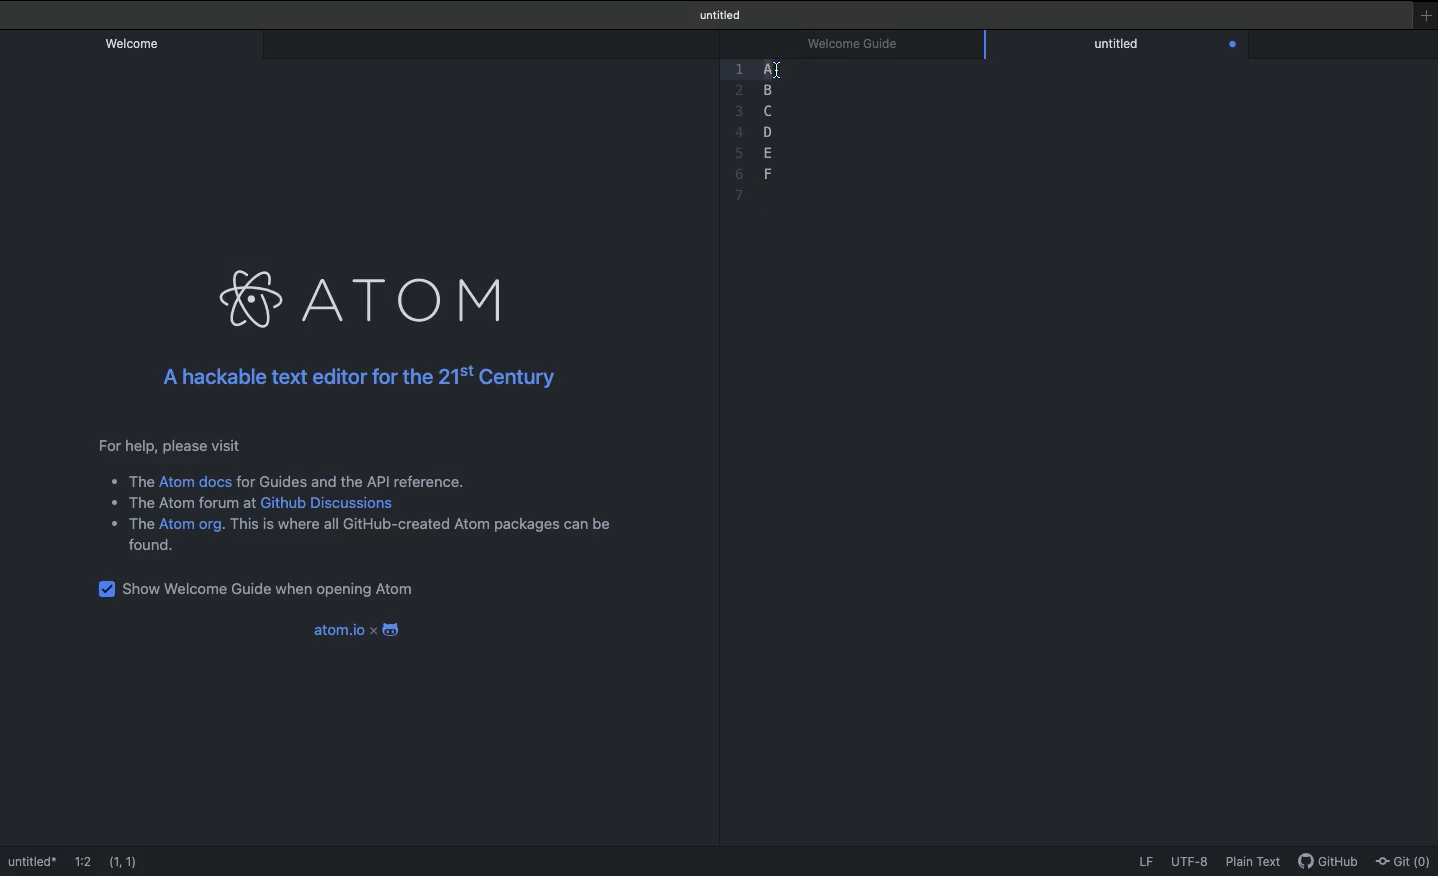 The image size is (1438, 876). What do you see at coordinates (738, 196) in the screenshot?
I see `7` at bounding box center [738, 196].